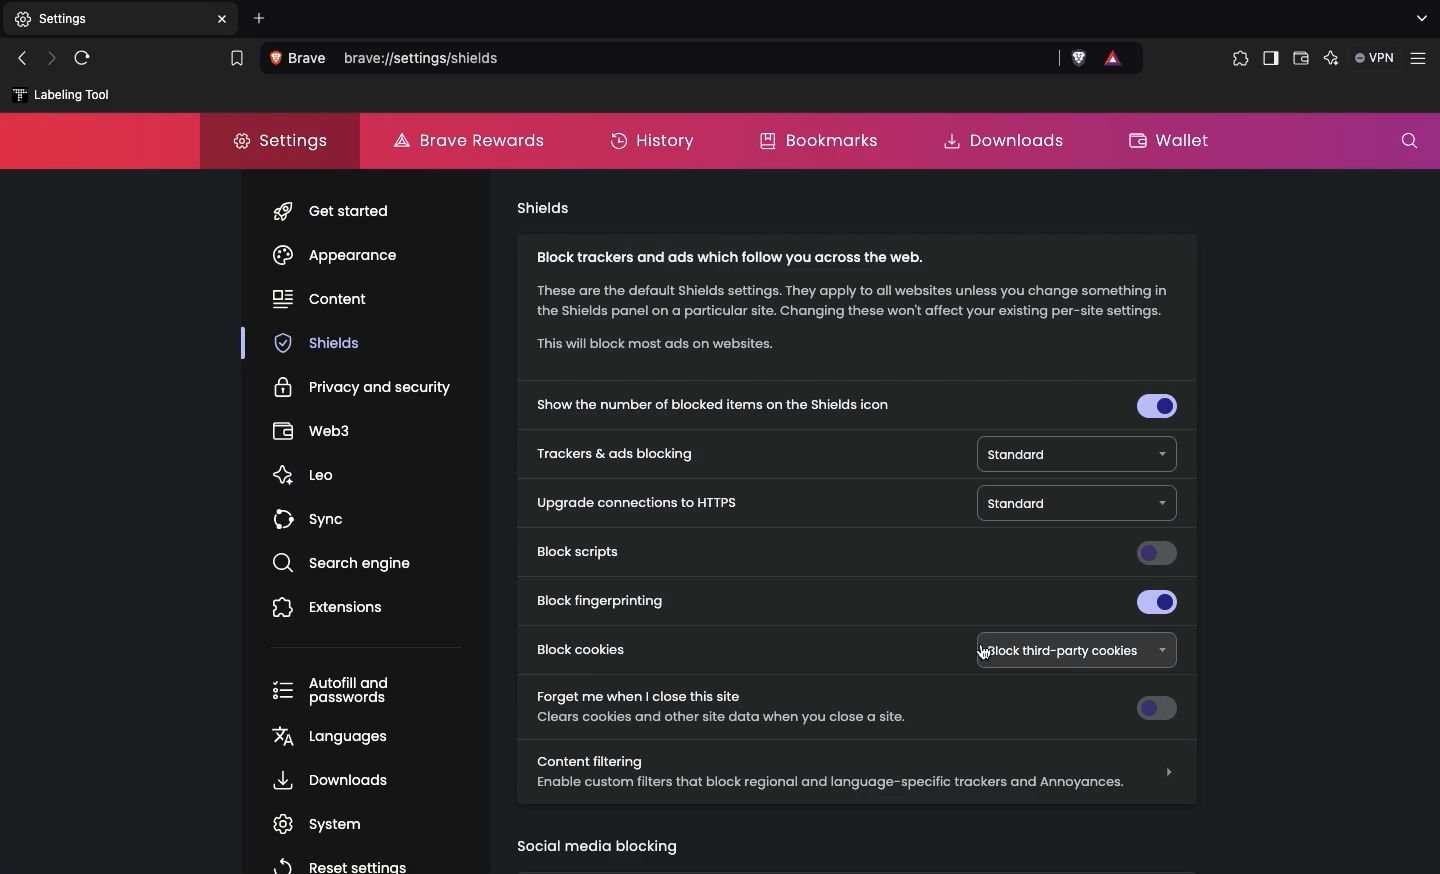  Describe the element at coordinates (854, 554) in the screenshot. I see `Block scripts` at that location.